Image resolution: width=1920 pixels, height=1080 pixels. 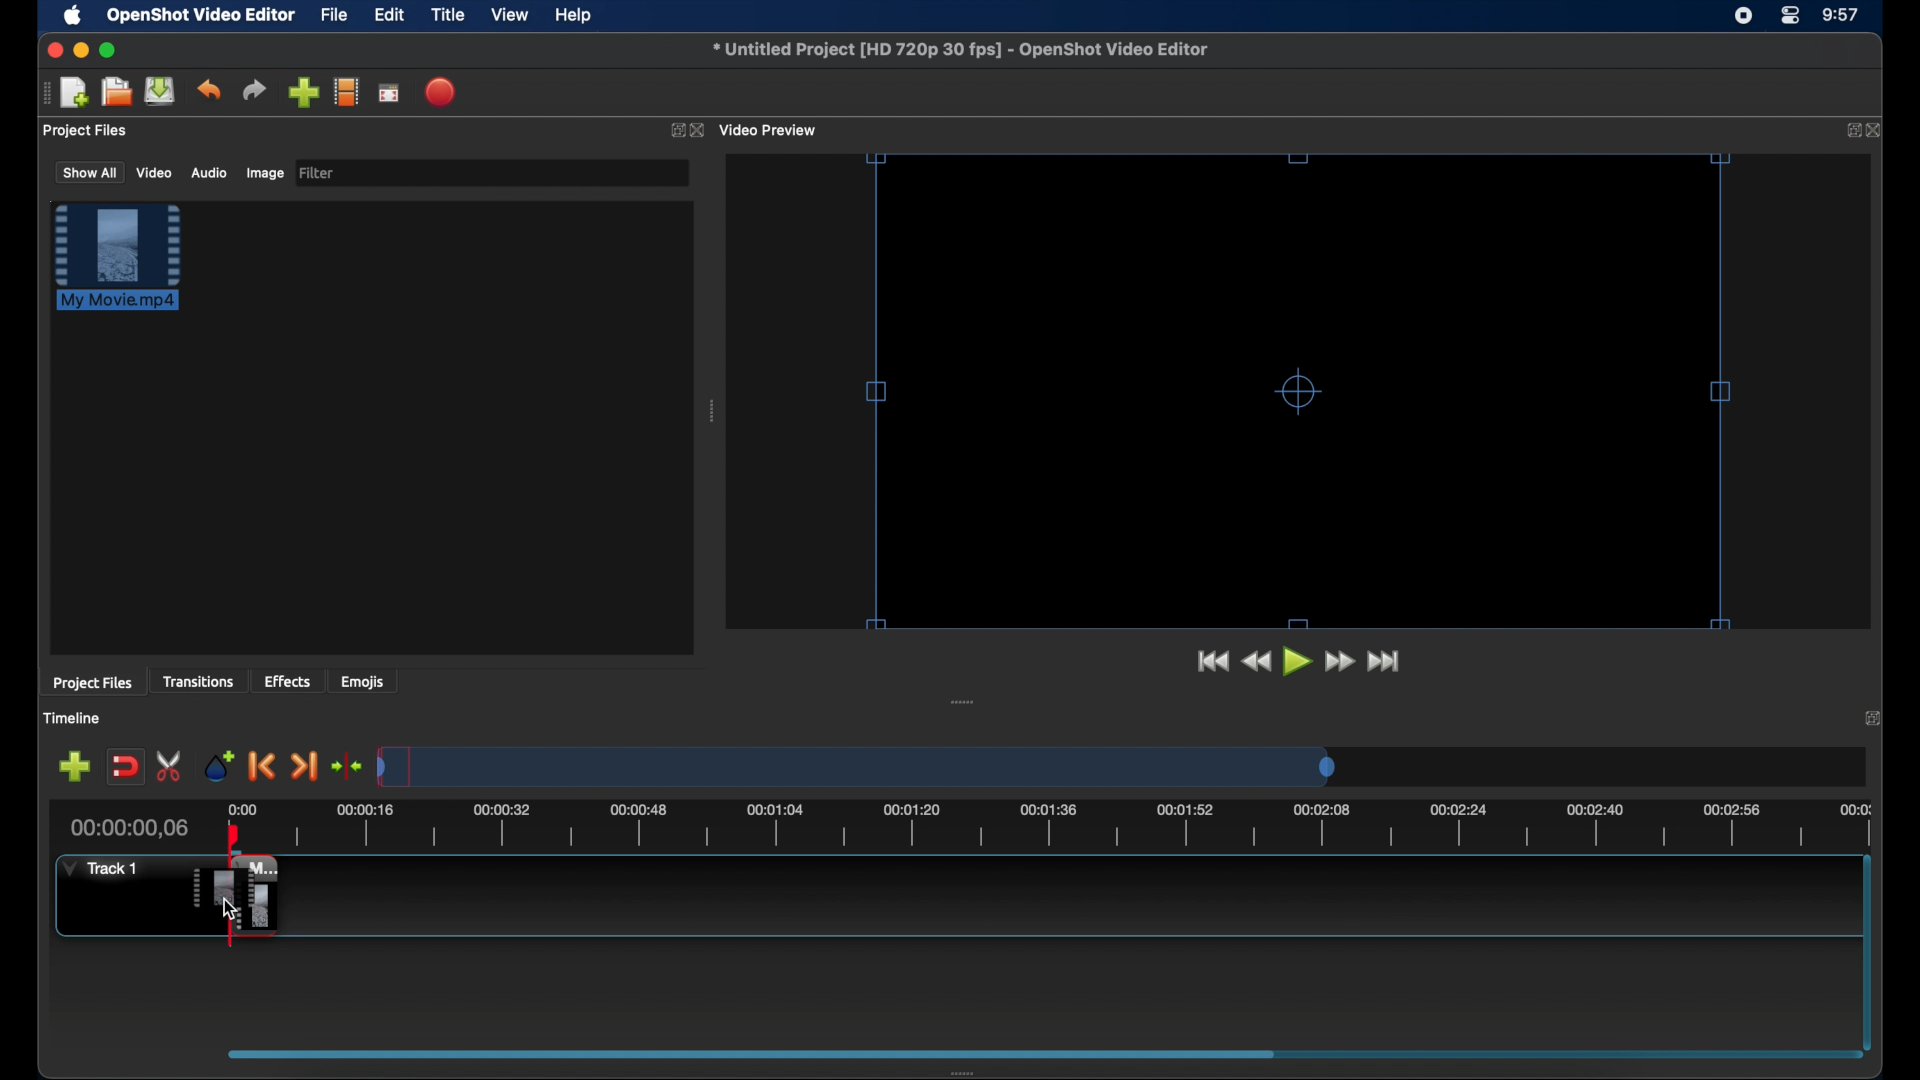 What do you see at coordinates (1876, 130) in the screenshot?
I see `close` at bounding box center [1876, 130].